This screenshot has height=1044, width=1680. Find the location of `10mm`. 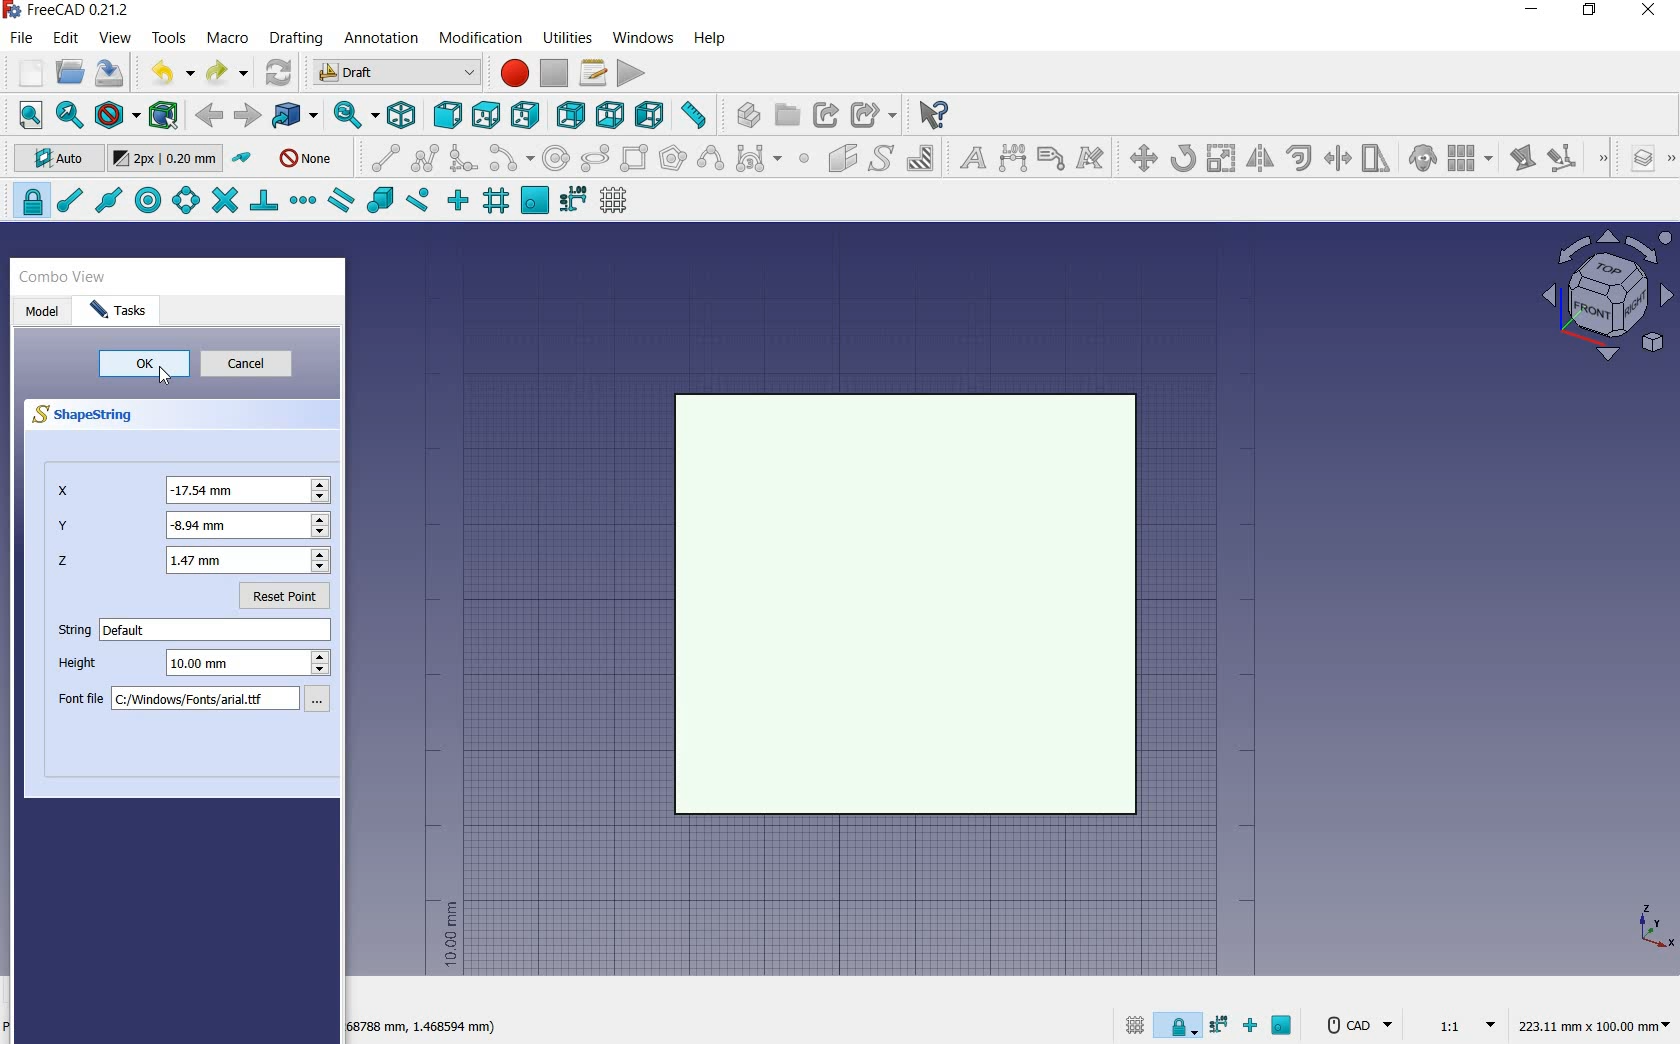

10mm is located at coordinates (449, 935).